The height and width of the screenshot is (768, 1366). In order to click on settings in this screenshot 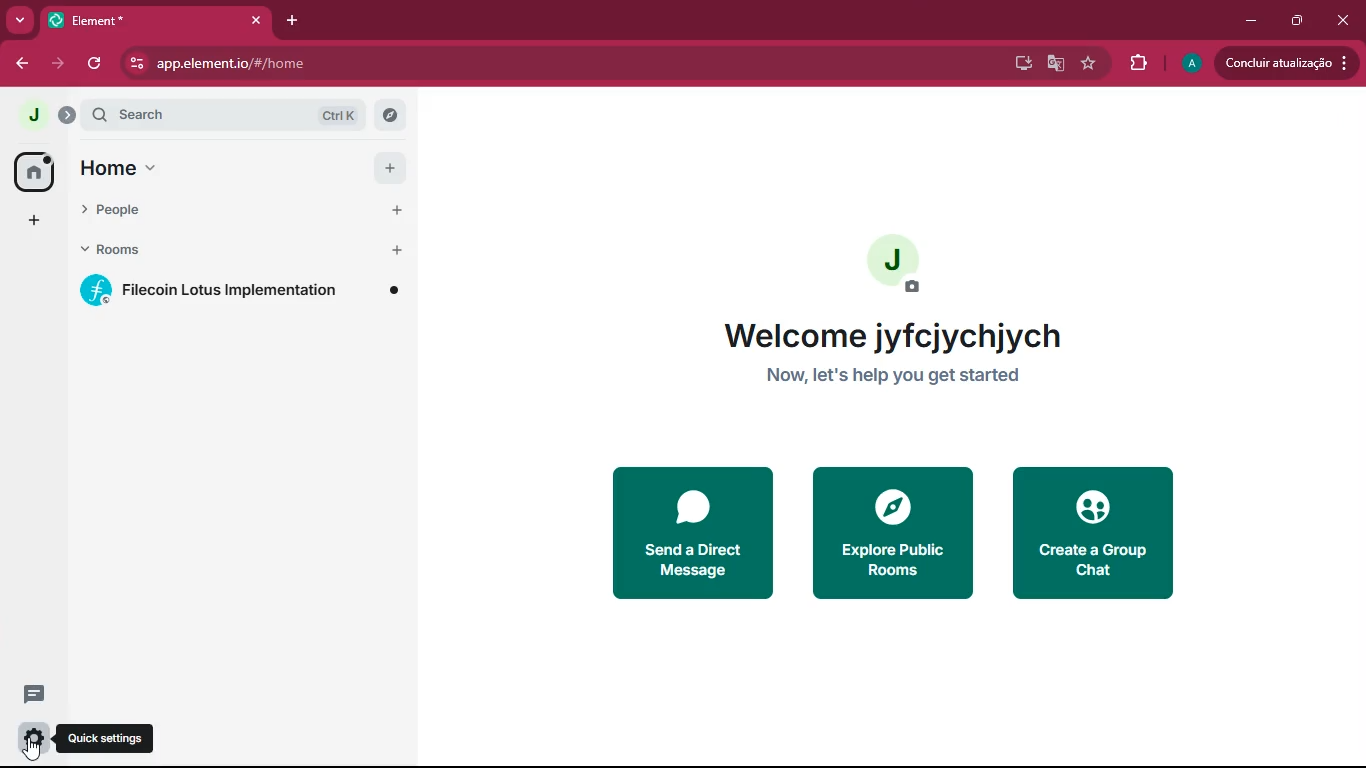, I will do `click(31, 741)`.